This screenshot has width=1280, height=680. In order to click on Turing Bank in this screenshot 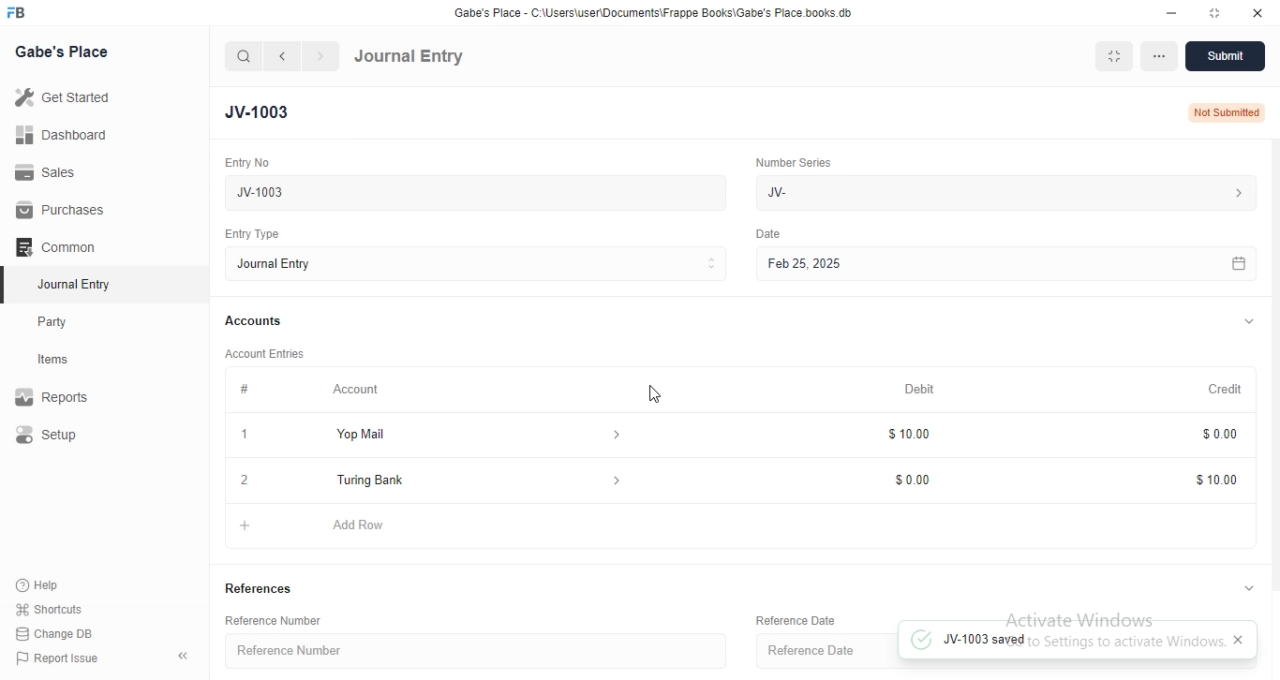, I will do `click(475, 482)`.